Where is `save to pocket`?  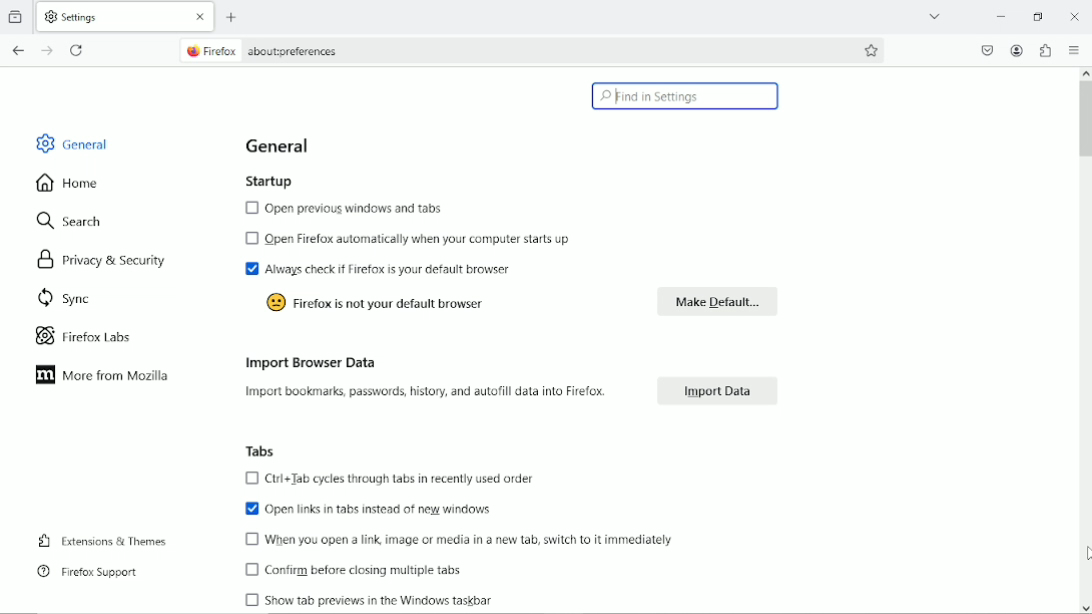
save to pocket is located at coordinates (987, 49).